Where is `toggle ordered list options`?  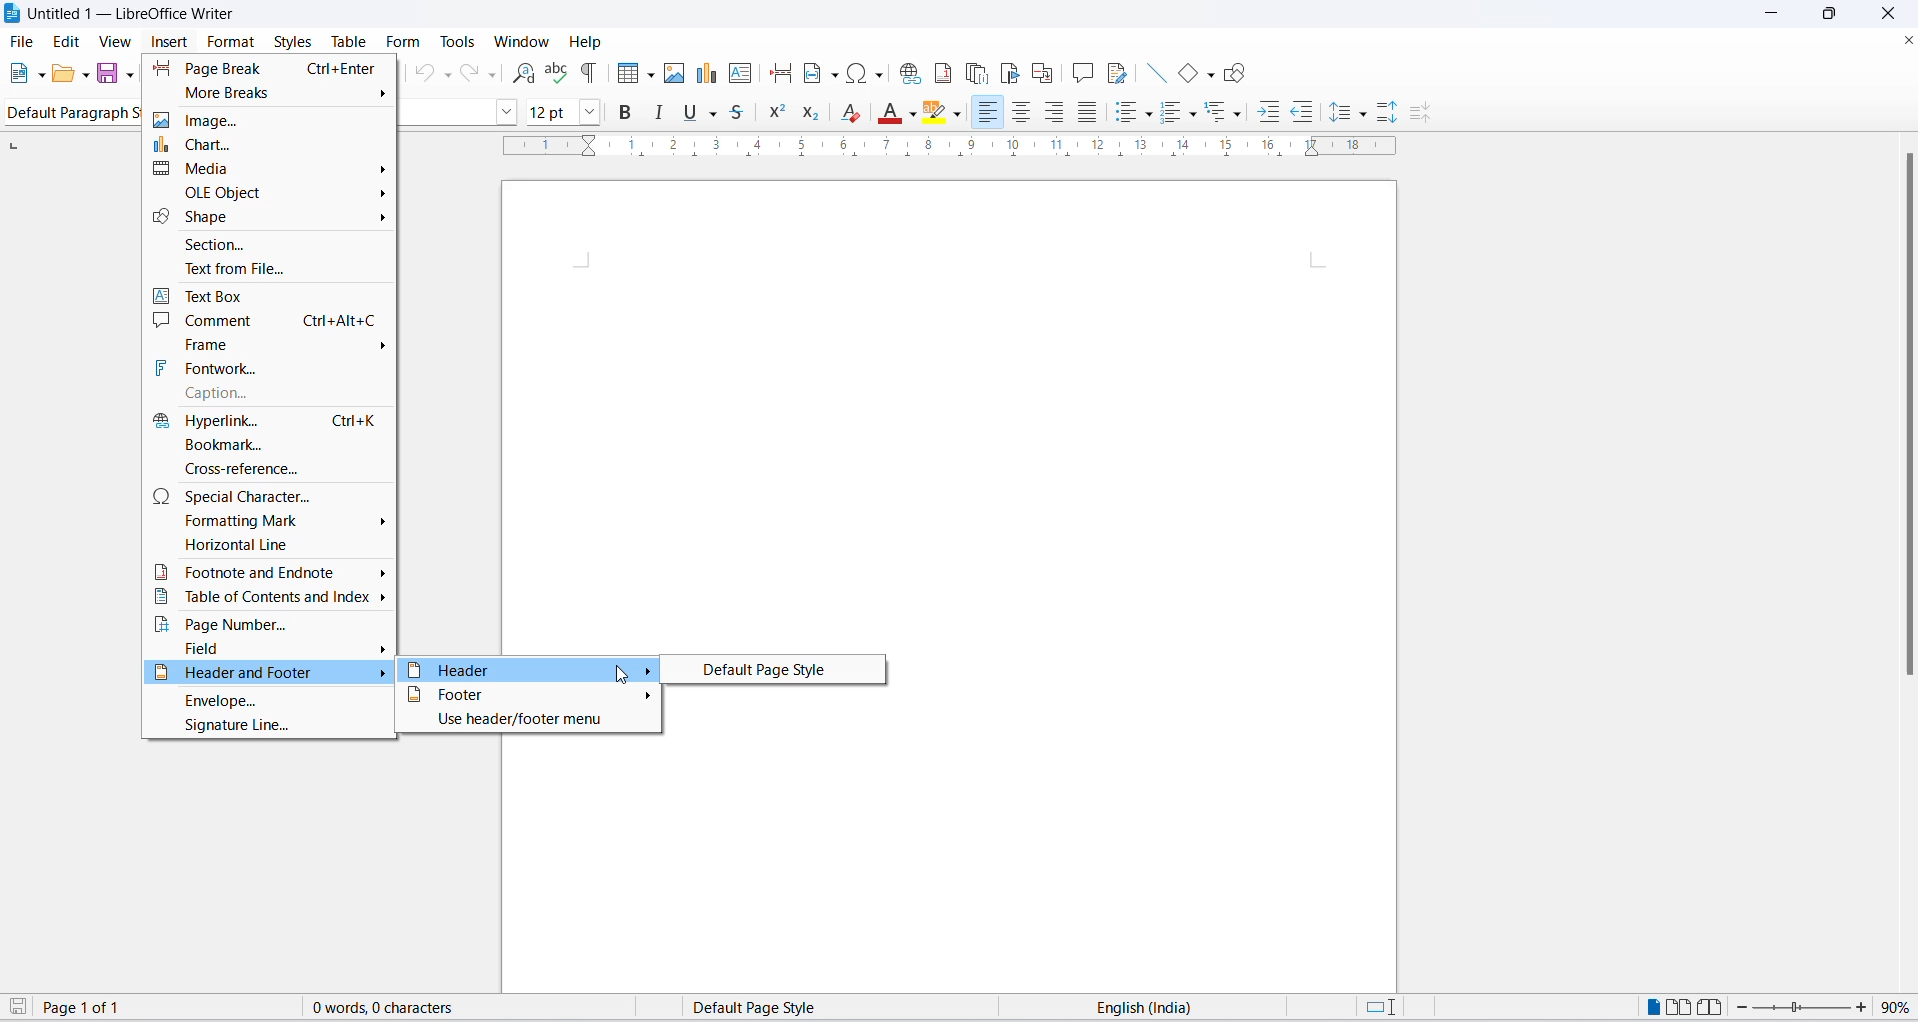
toggle ordered list options is located at coordinates (1171, 114).